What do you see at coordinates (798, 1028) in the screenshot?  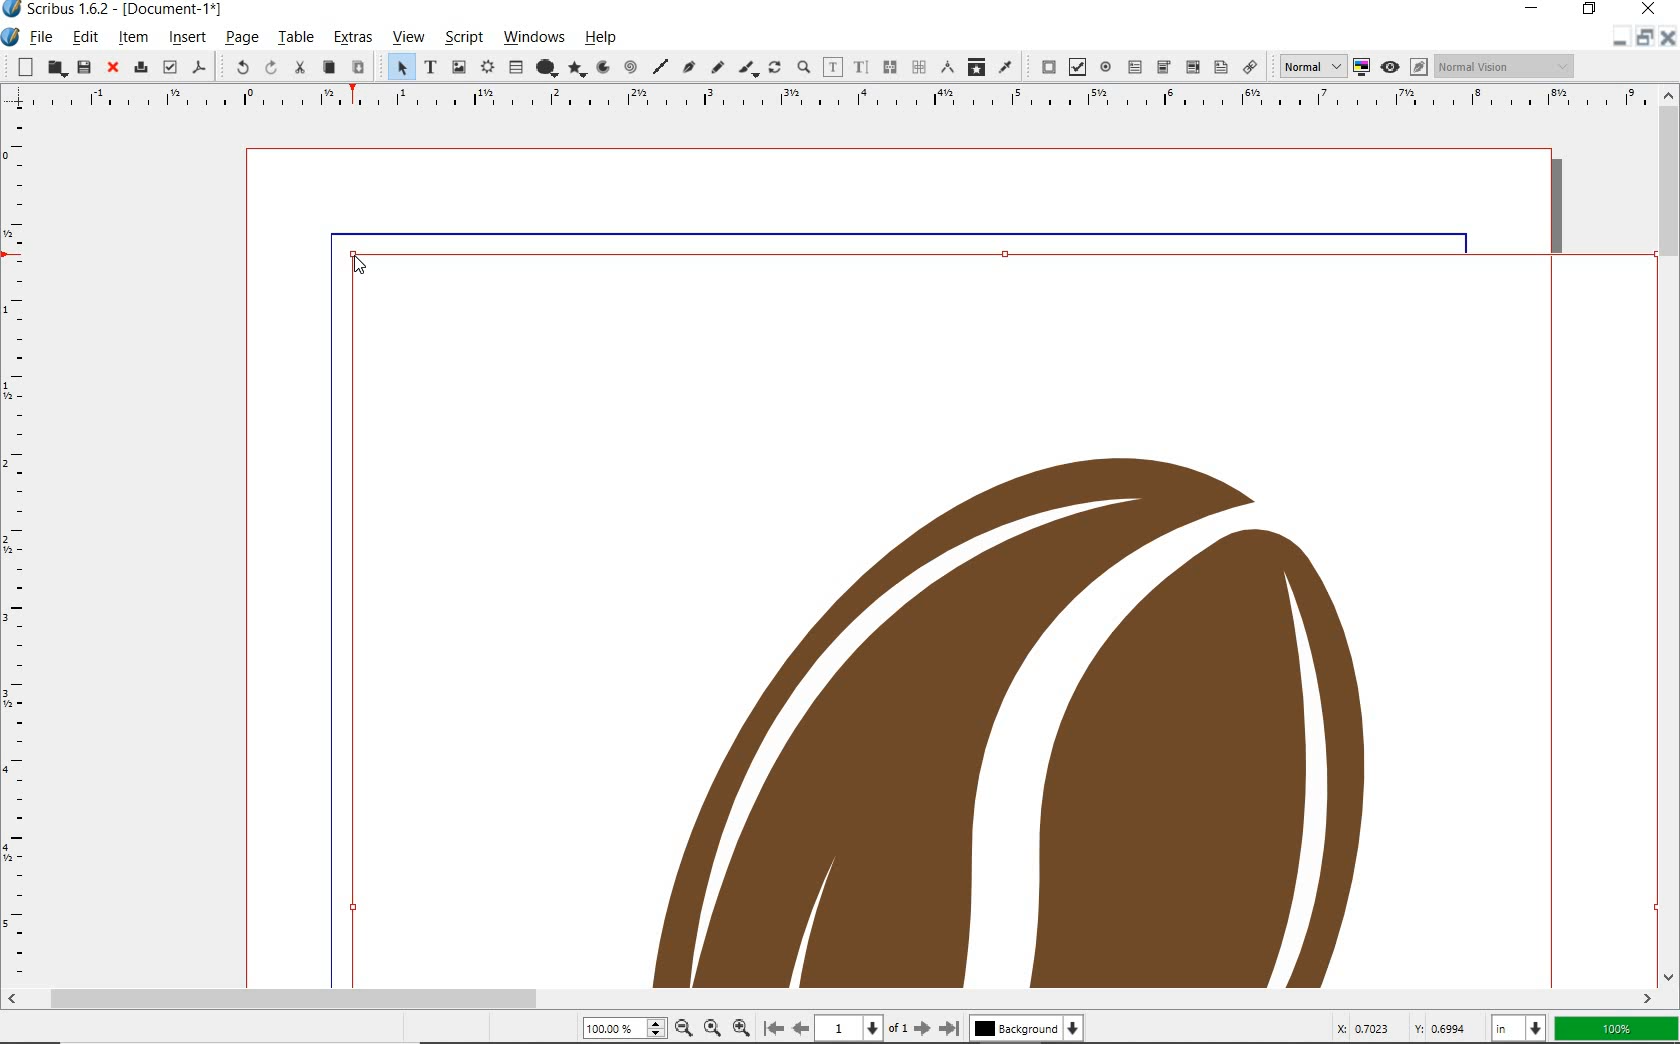 I see `Previous Page` at bounding box center [798, 1028].